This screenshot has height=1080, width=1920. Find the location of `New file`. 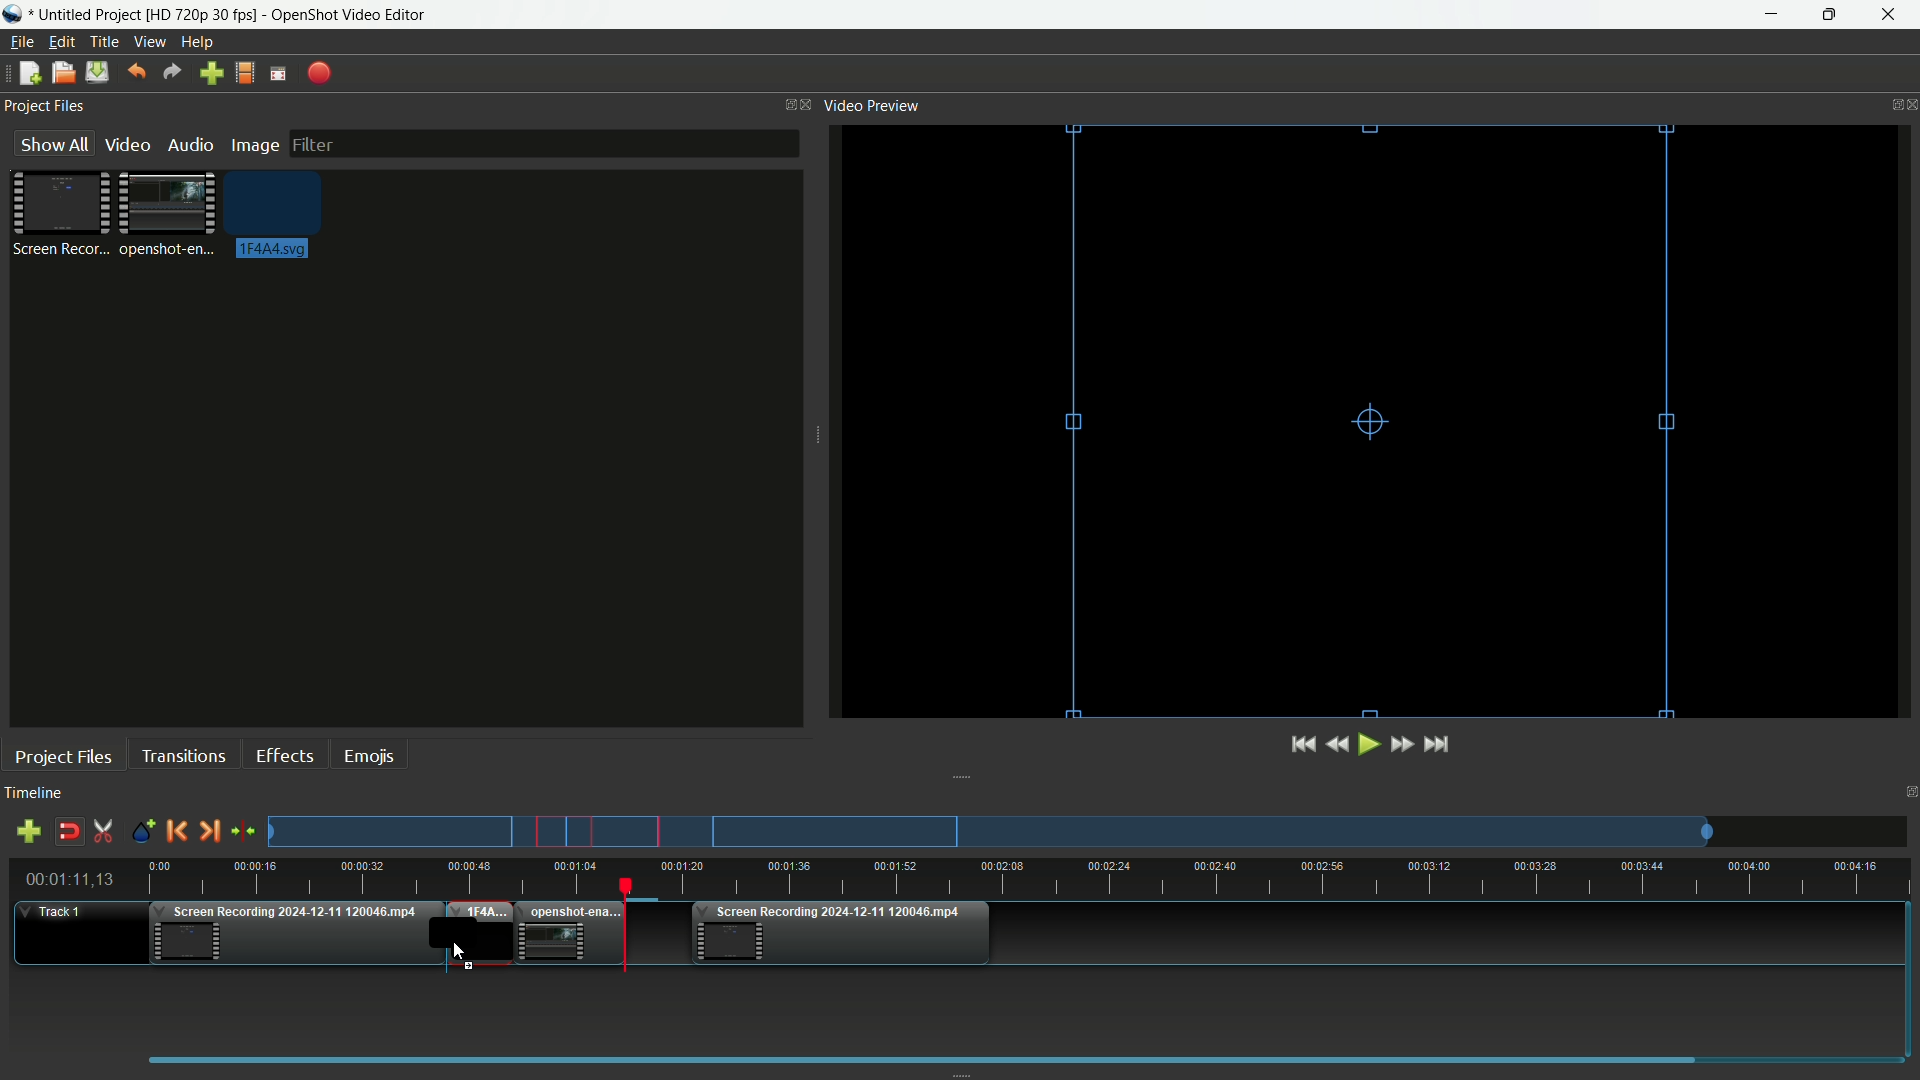

New file is located at coordinates (25, 75).